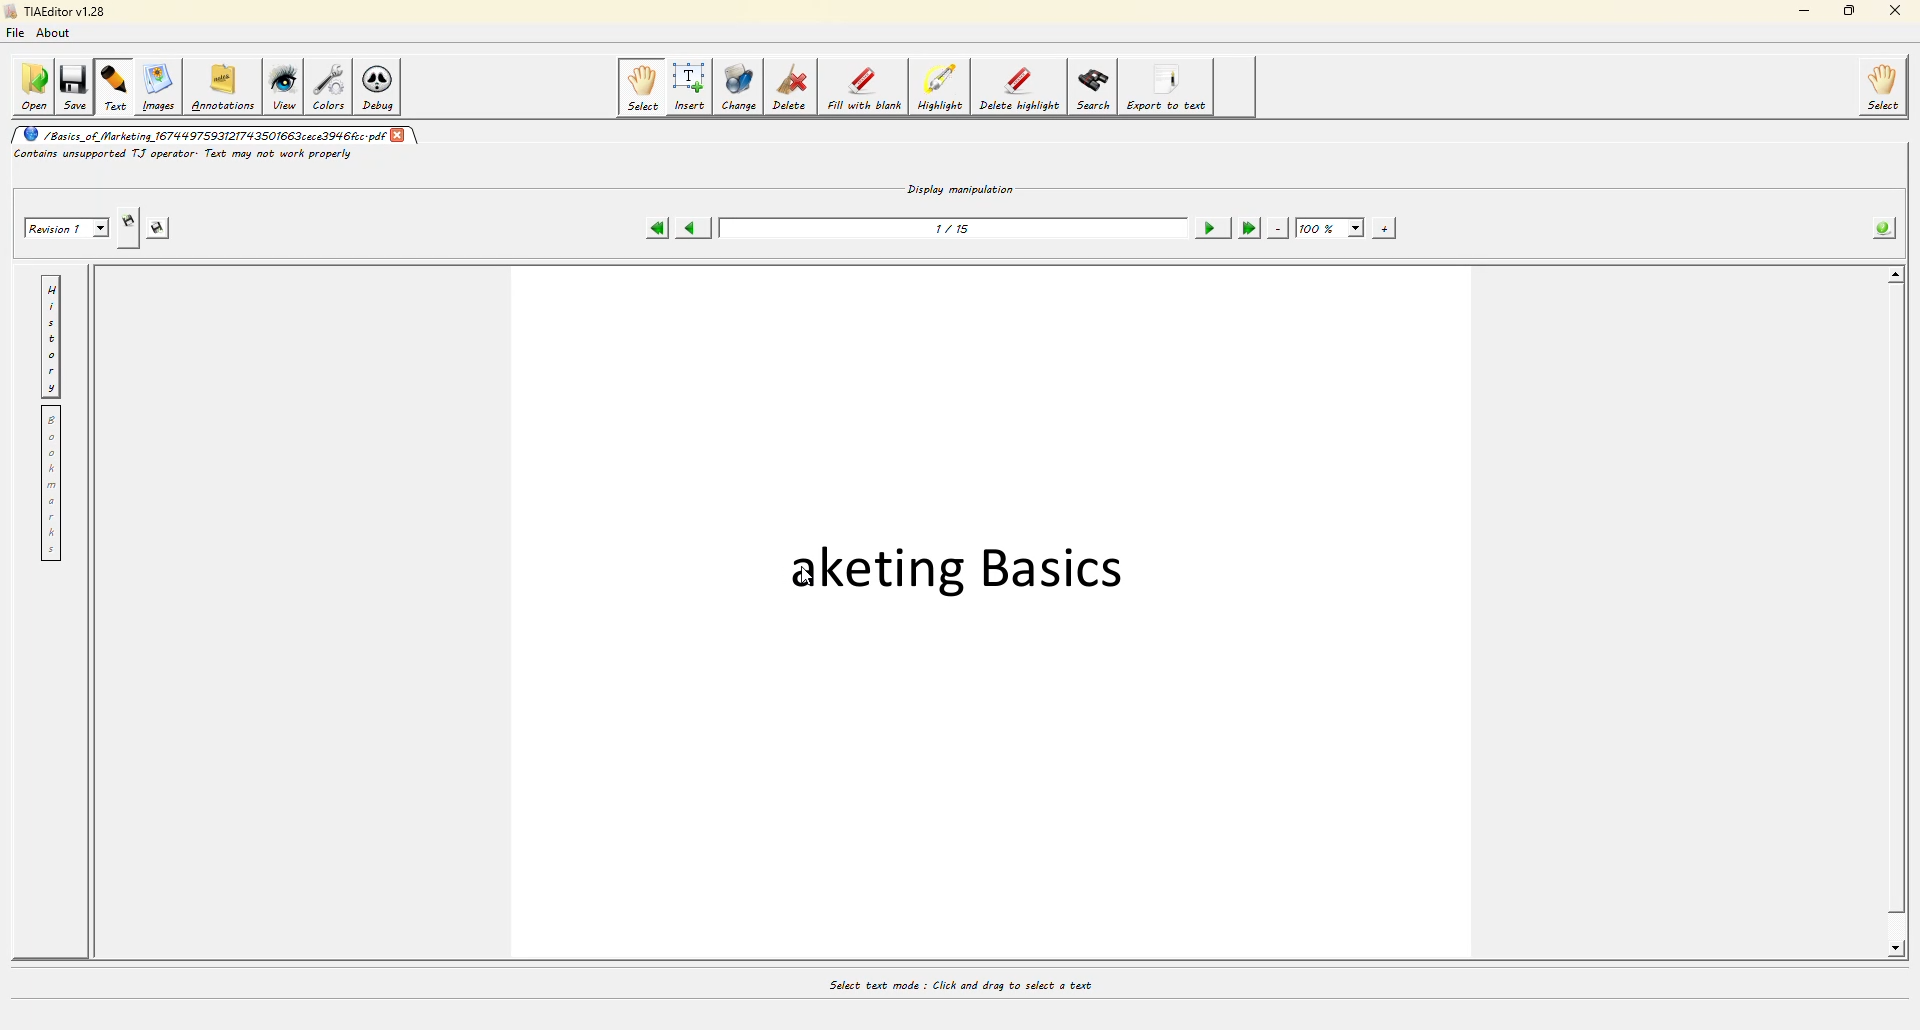  What do you see at coordinates (49, 484) in the screenshot?
I see `bookmarks` at bounding box center [49, 484].